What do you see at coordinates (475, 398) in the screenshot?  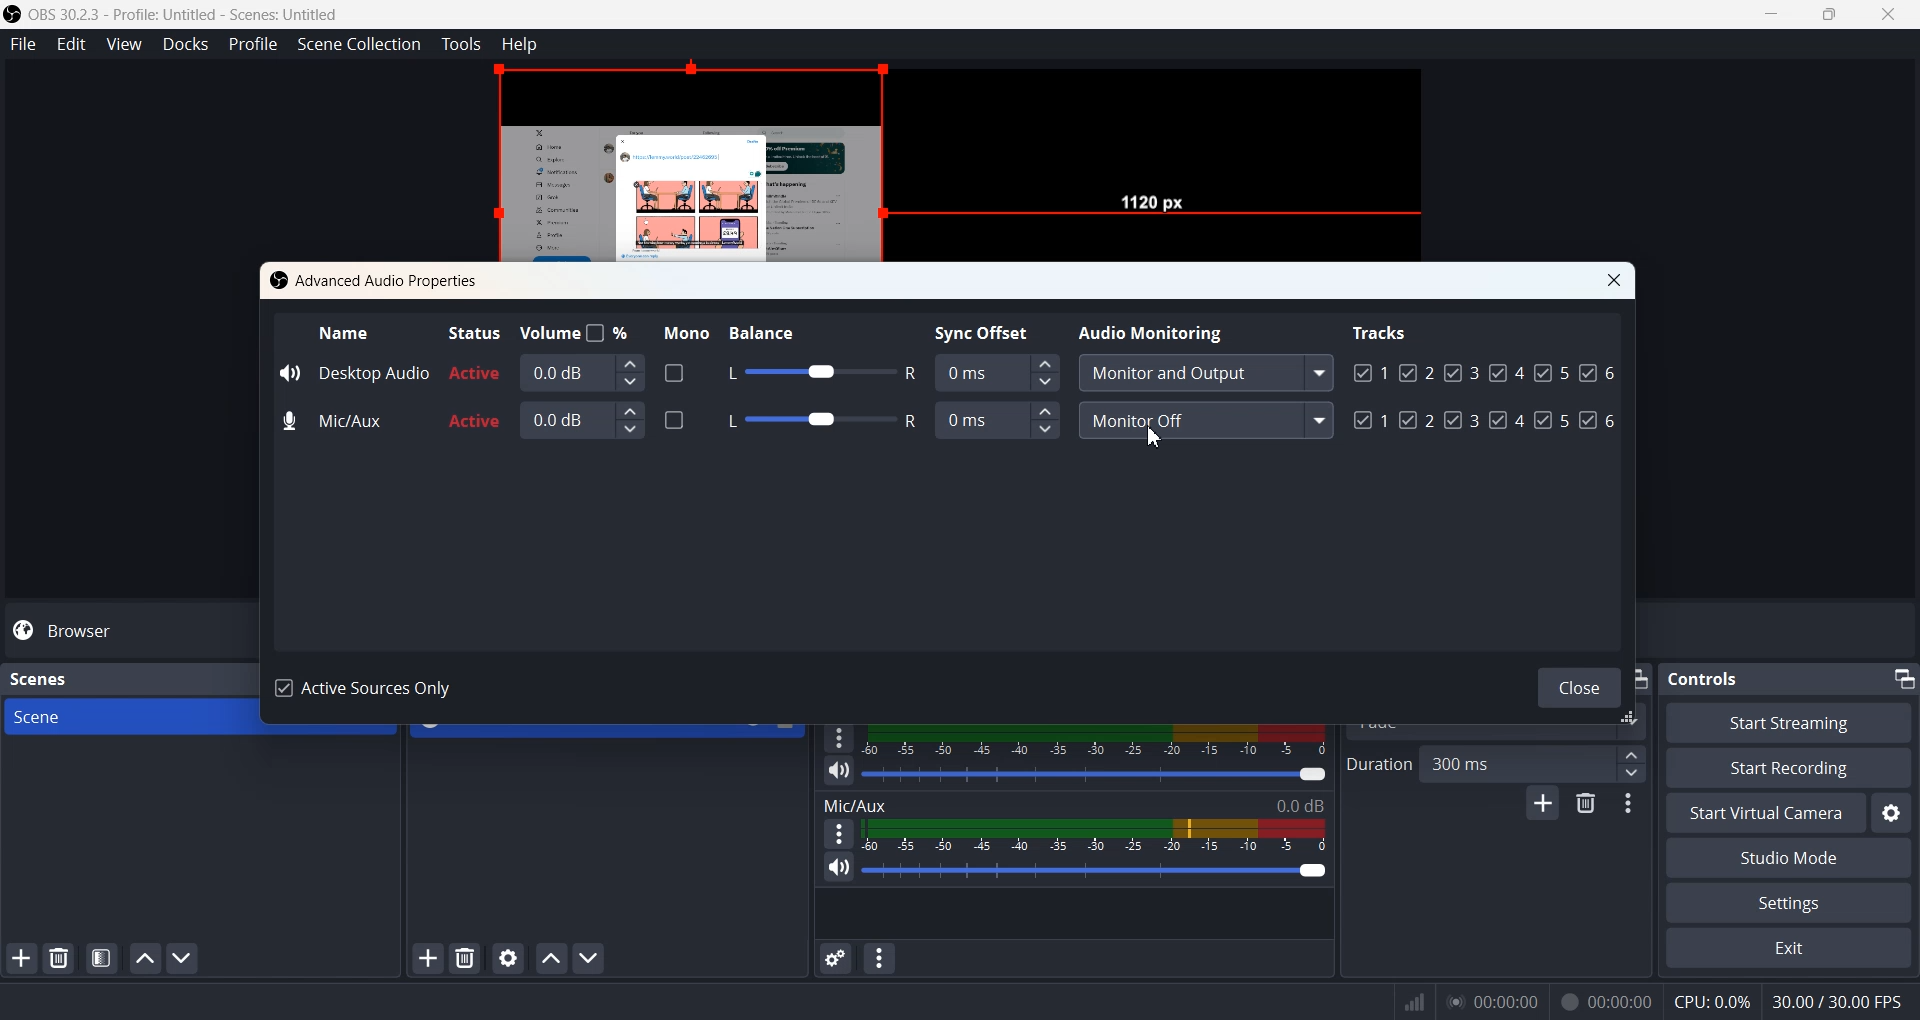 I see `Active` at bounding box center [475, 398].